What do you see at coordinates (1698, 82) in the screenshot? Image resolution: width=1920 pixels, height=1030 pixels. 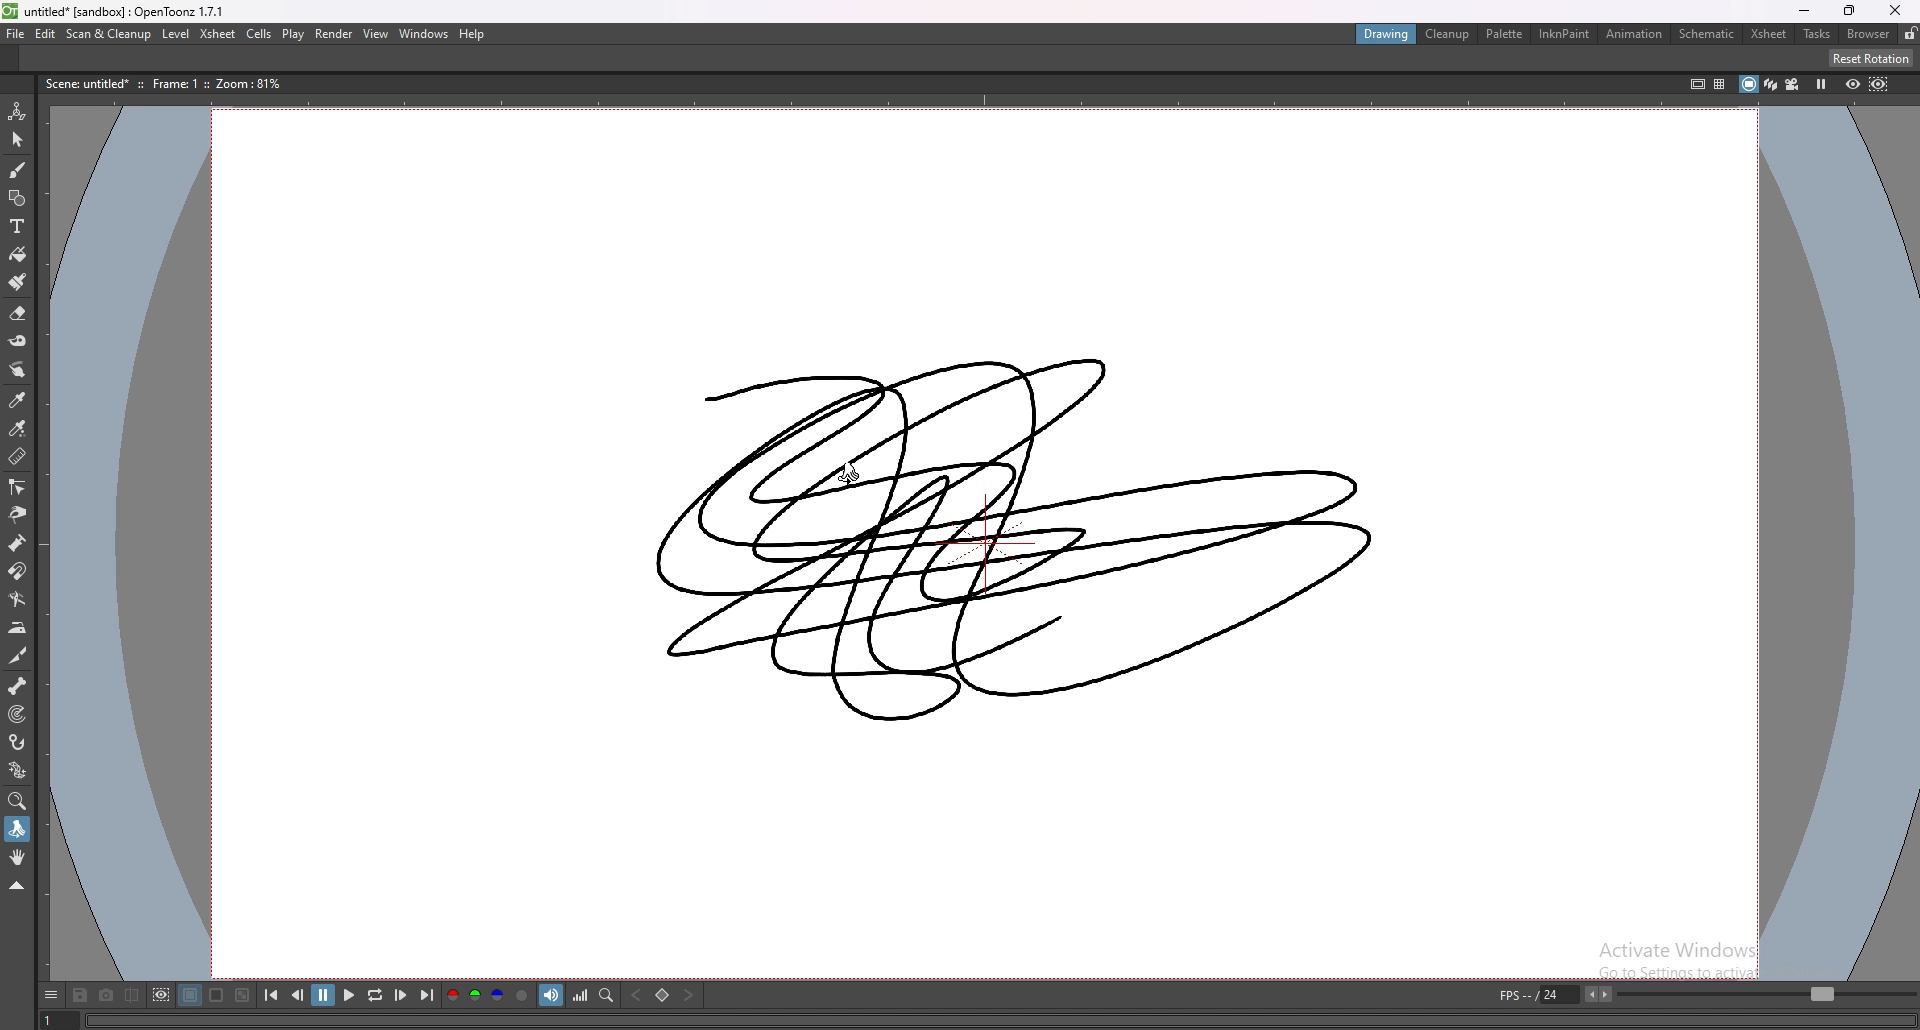 I see `safe area` at bounding box center [1698, 82].